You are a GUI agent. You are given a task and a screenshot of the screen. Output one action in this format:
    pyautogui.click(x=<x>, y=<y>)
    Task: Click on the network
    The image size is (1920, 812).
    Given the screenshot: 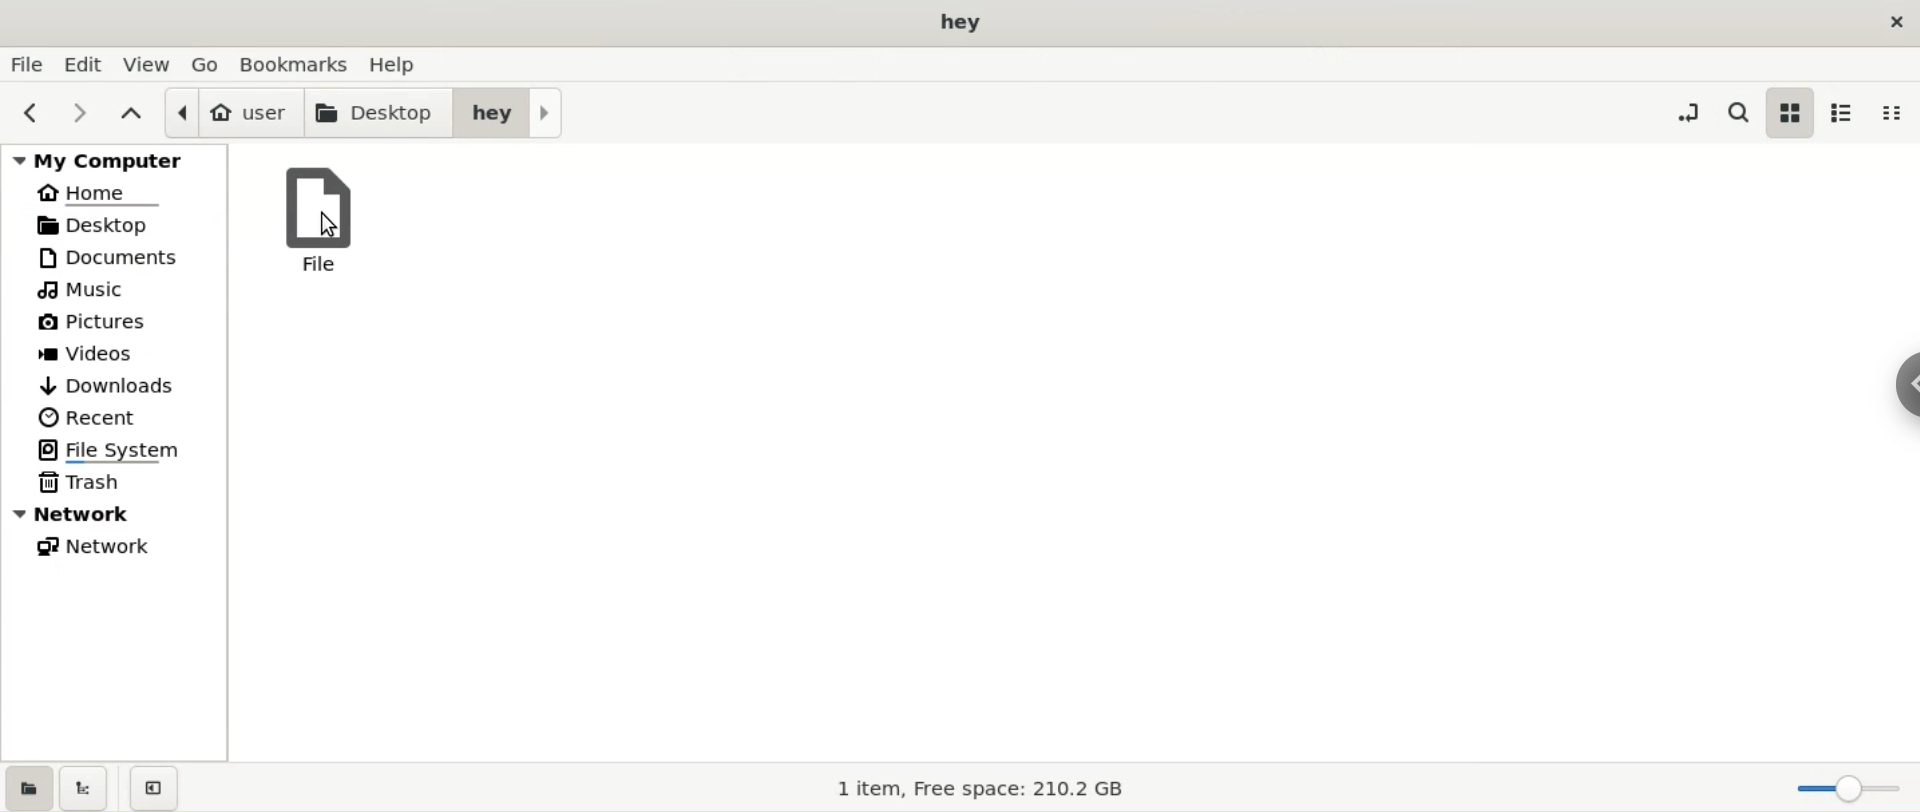 What is the action you would take?
    pyautogui.click(x=113, y=513)
    